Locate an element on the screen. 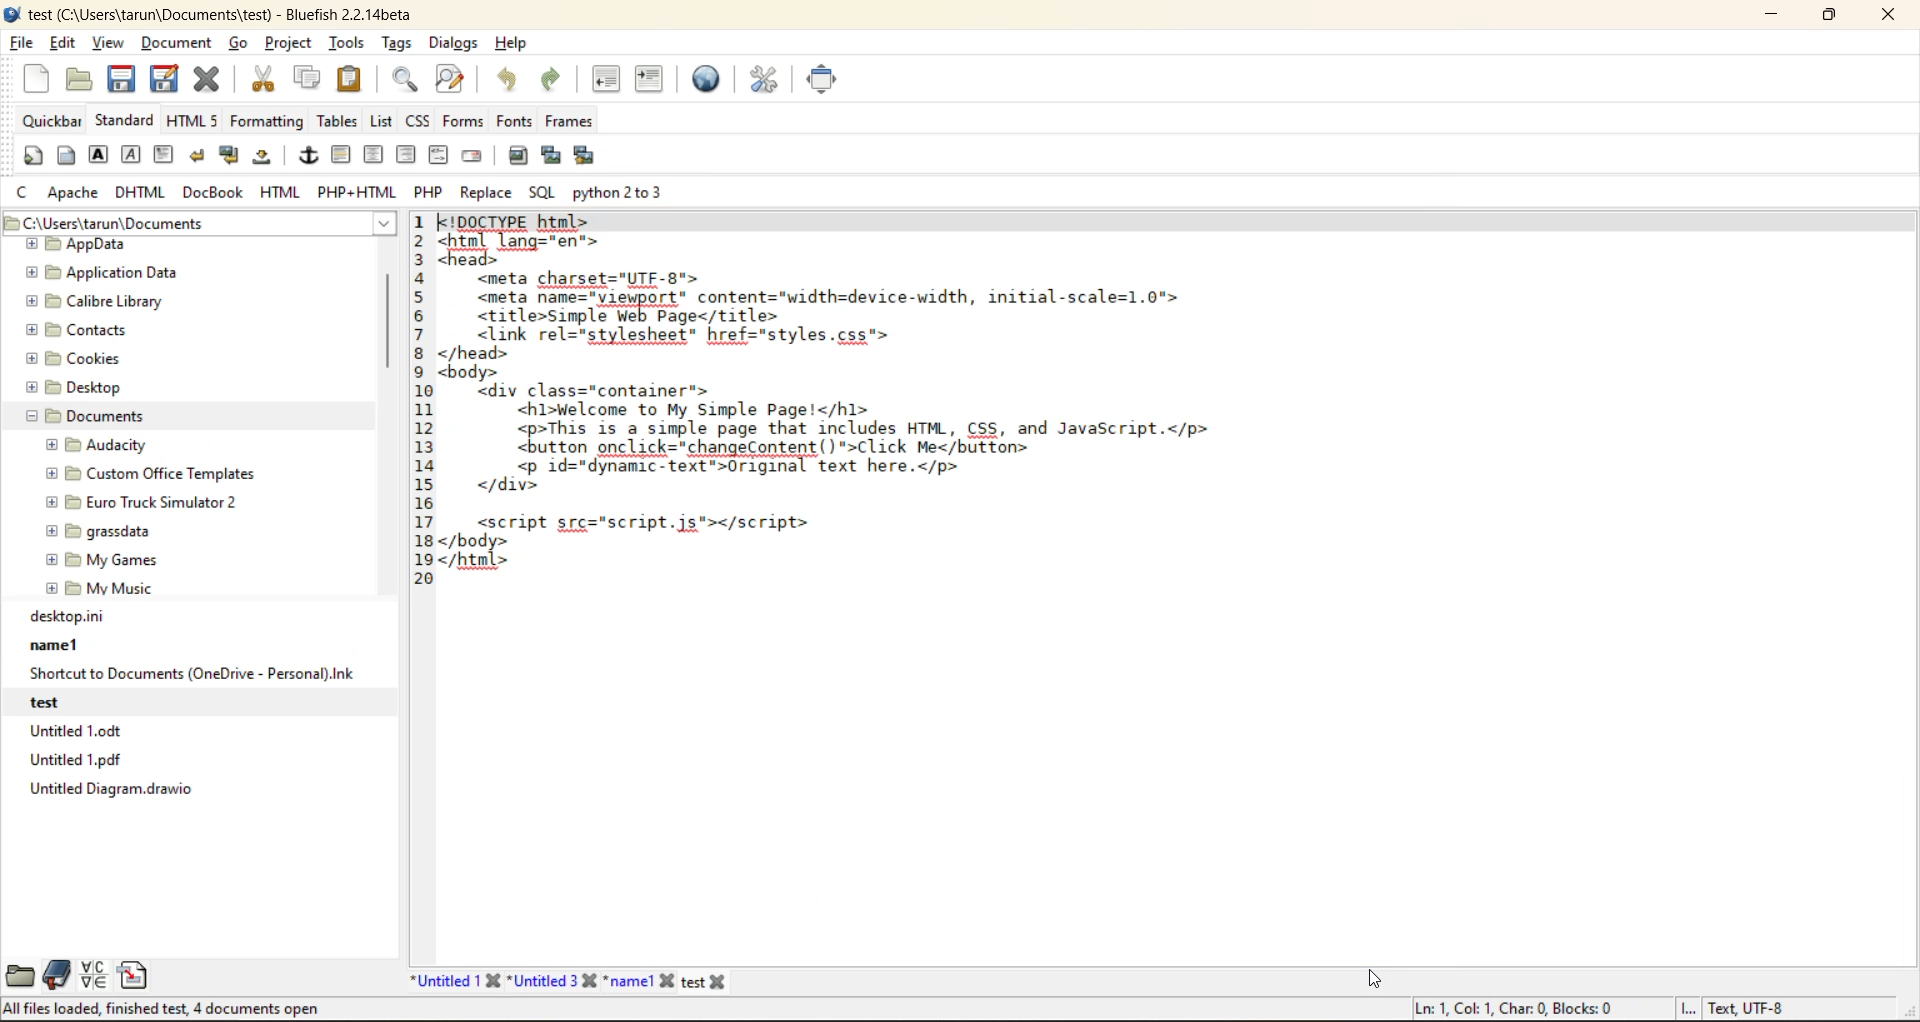 This screenshot has height=1022, width=1920. name1 tab is located at coordinates (638, 980).